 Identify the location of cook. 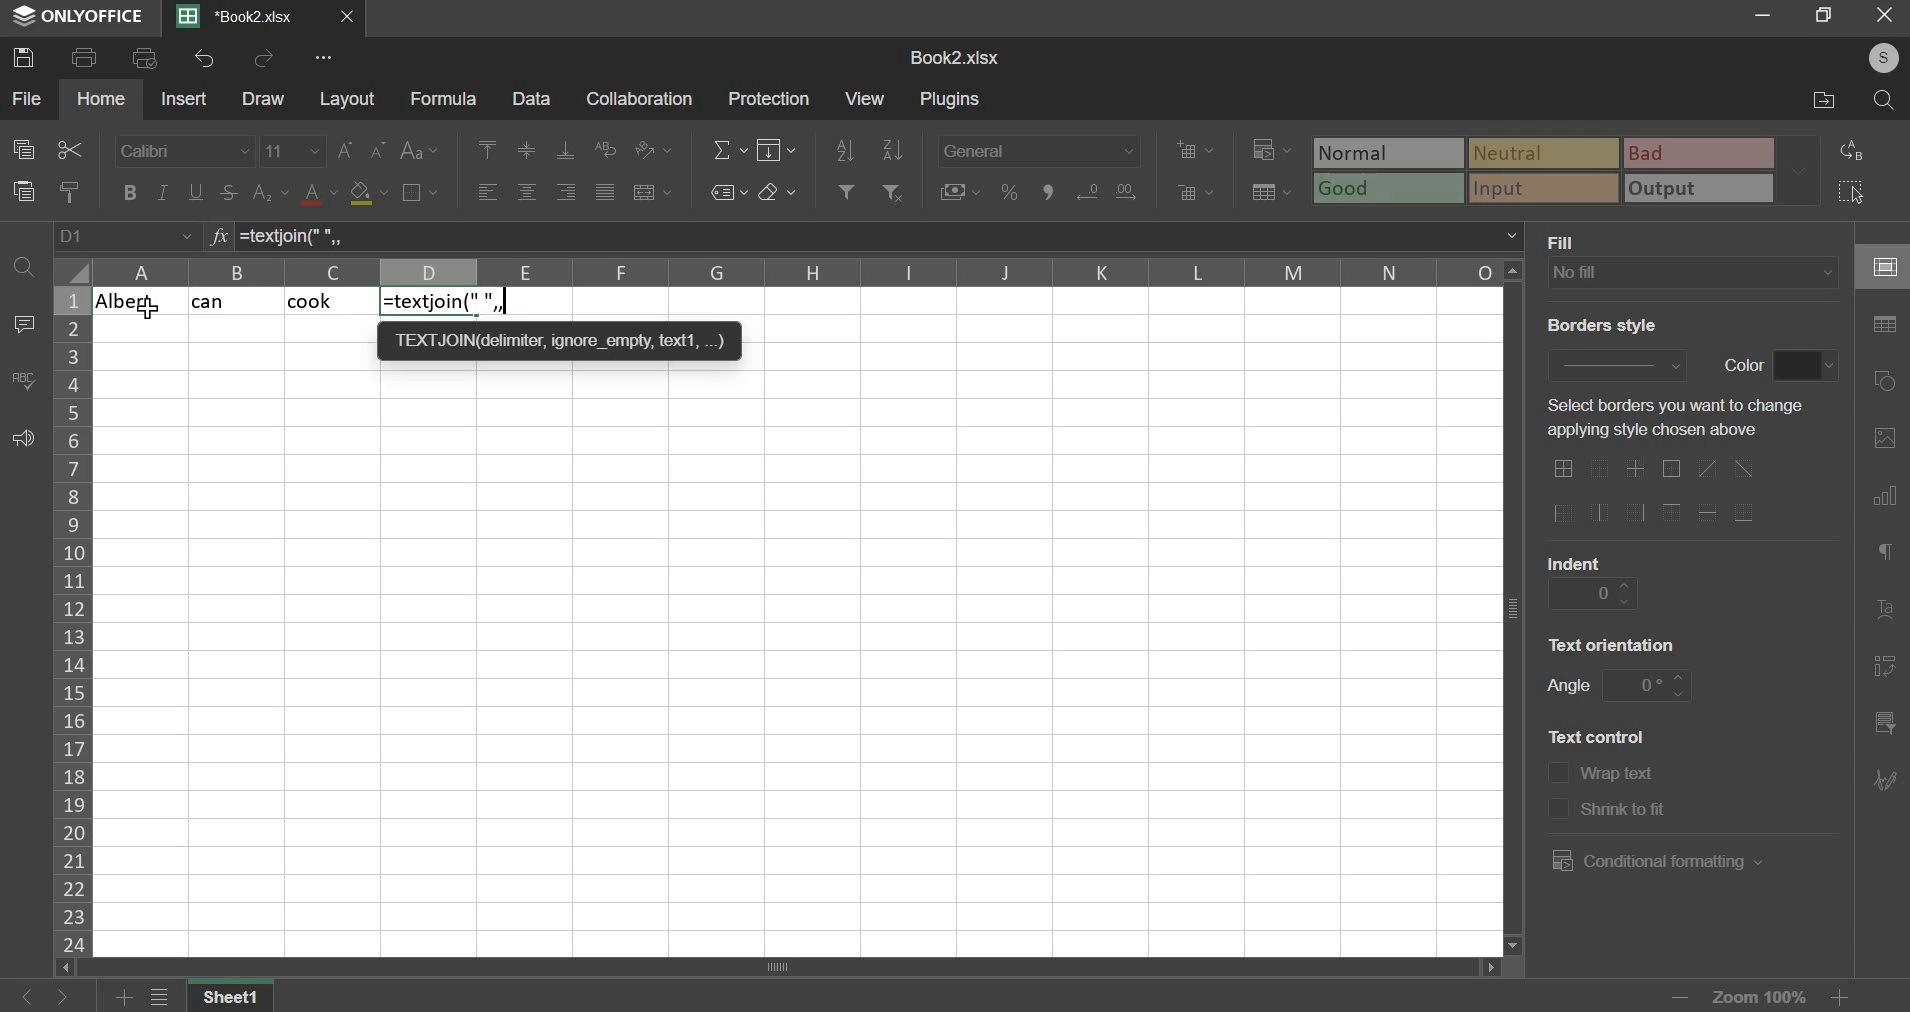
(331, 301).